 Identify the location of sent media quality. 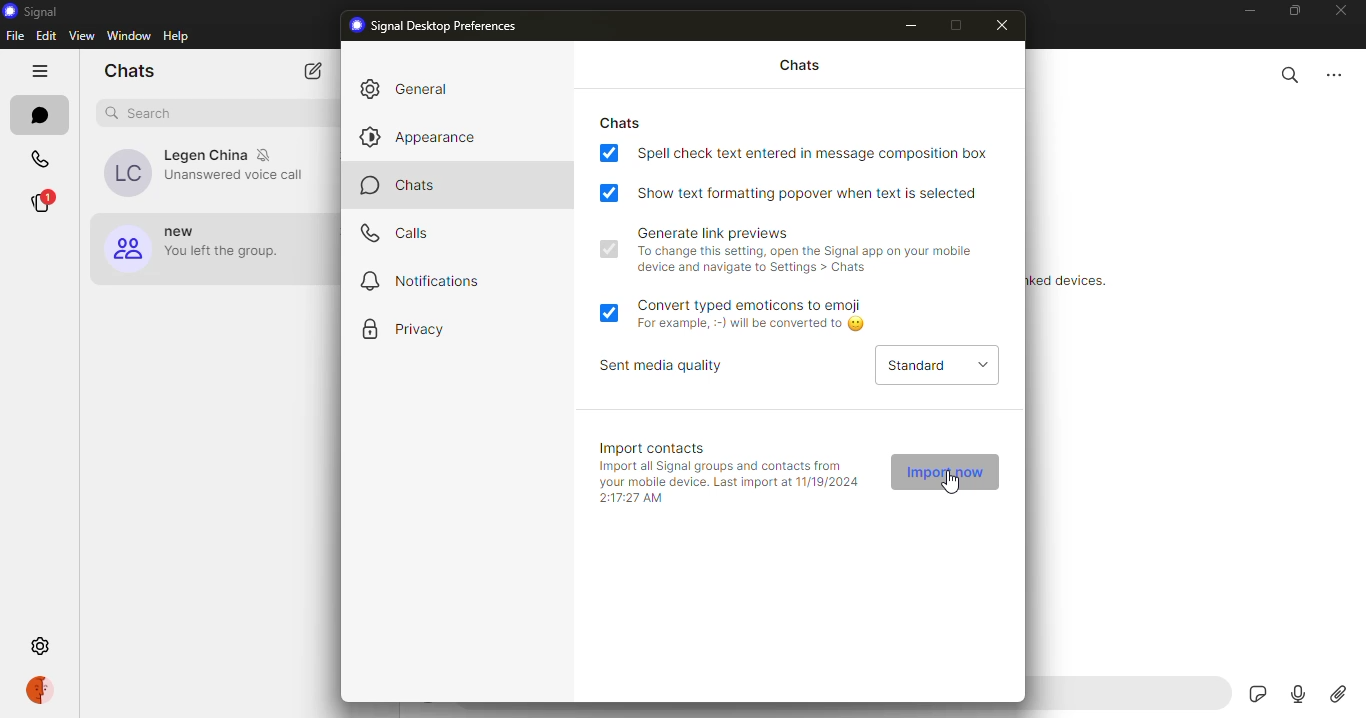
(668, 366).